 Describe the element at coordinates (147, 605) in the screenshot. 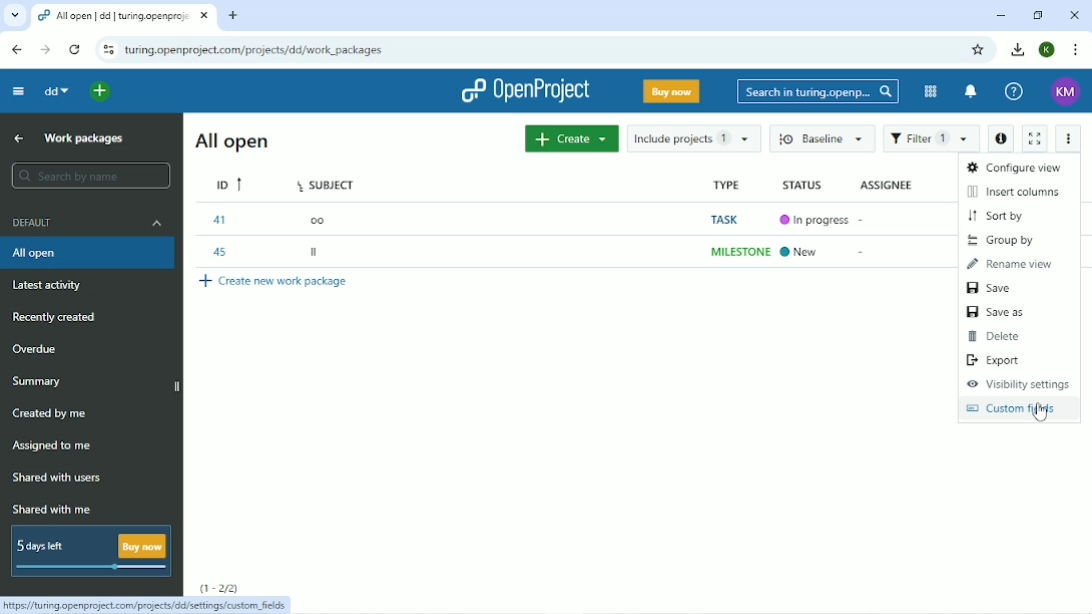

I see `Link` at that location.